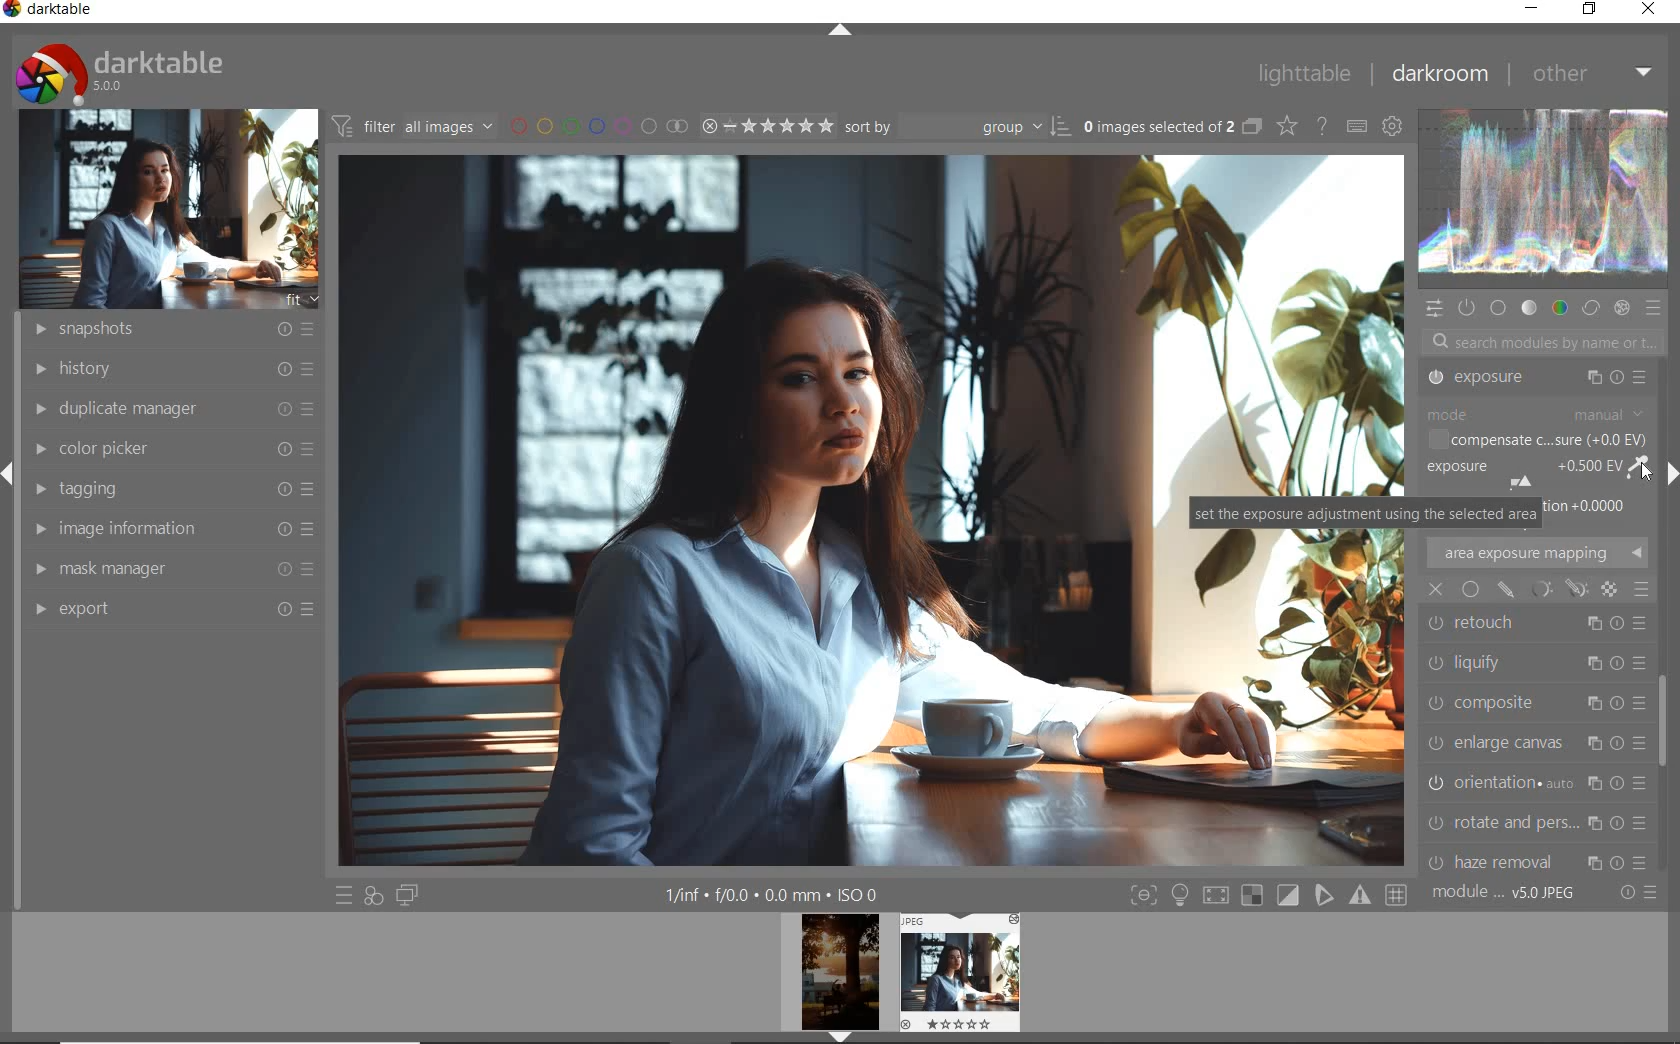 This screenshot has width=1680, height=1044. I want to click on SNAPSHOTS, so click(176, 328).